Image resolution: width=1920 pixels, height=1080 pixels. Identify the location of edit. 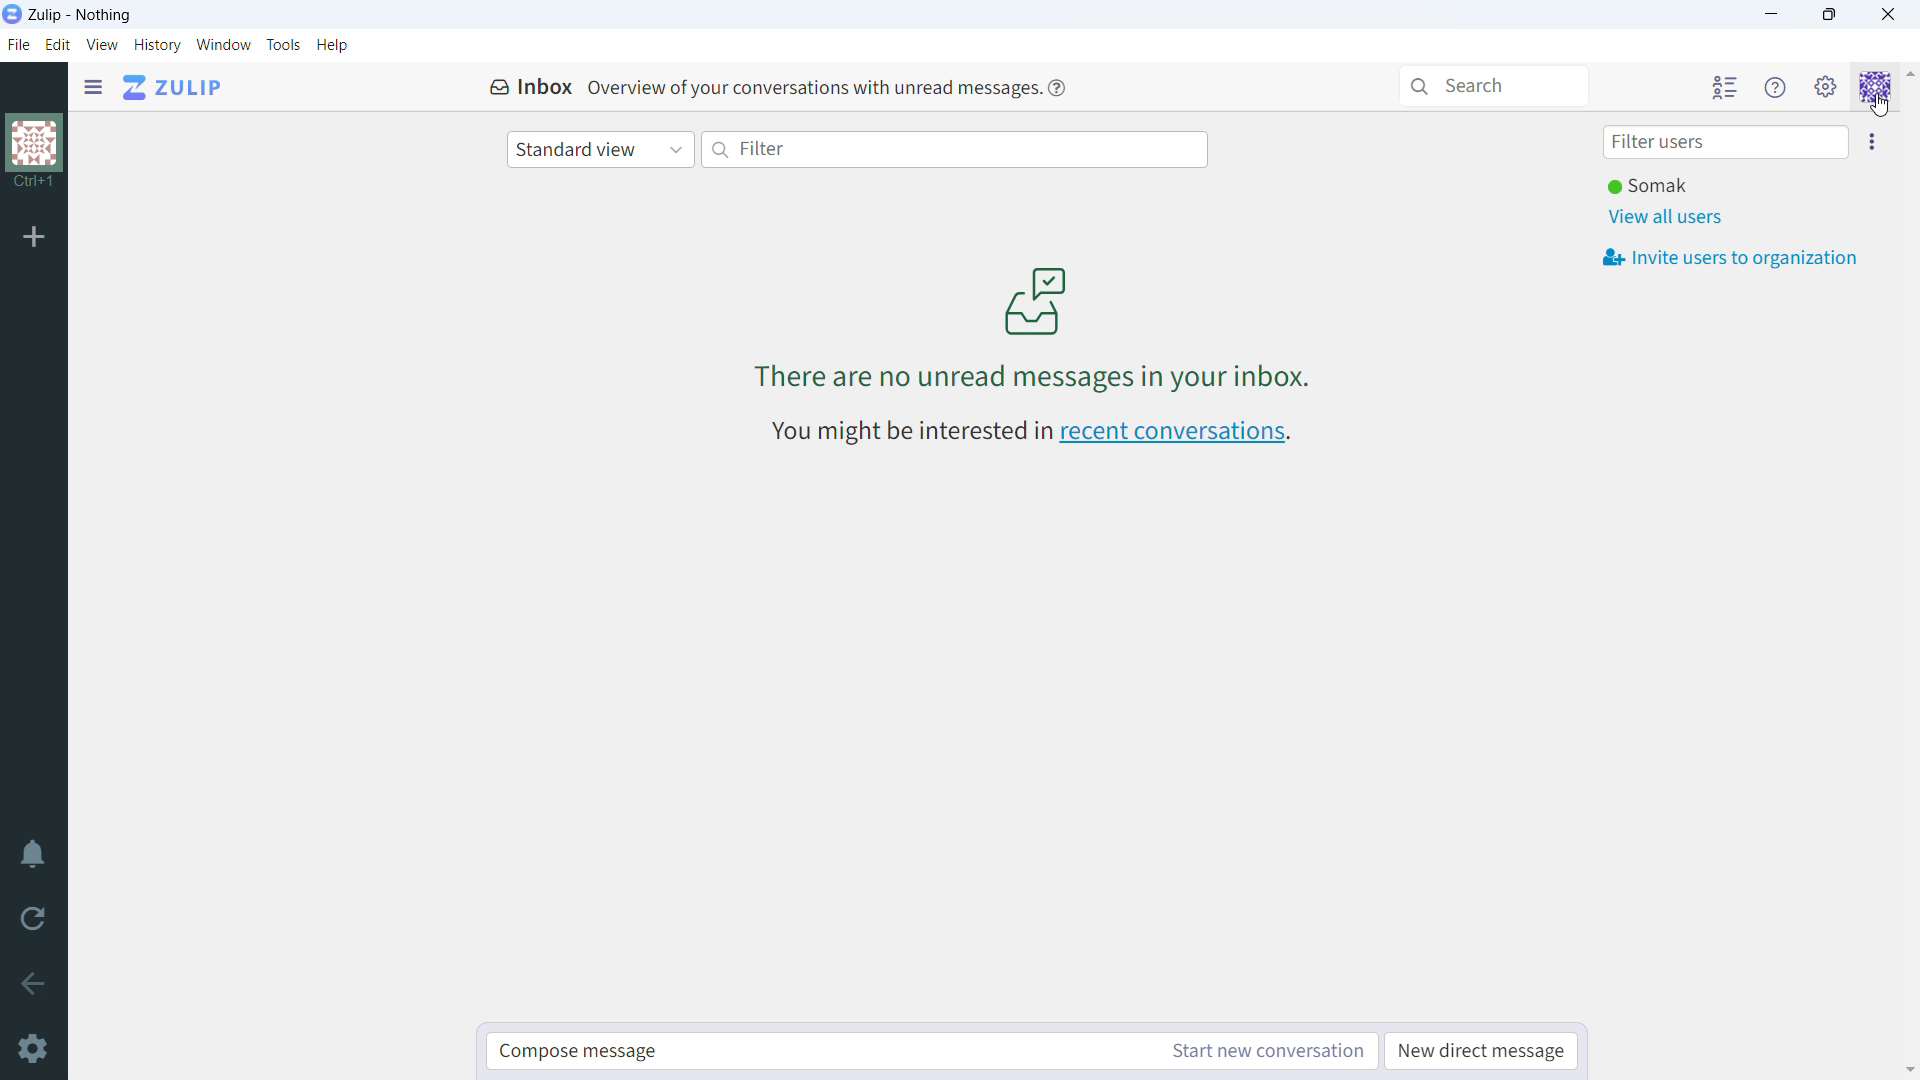
(58, 45).